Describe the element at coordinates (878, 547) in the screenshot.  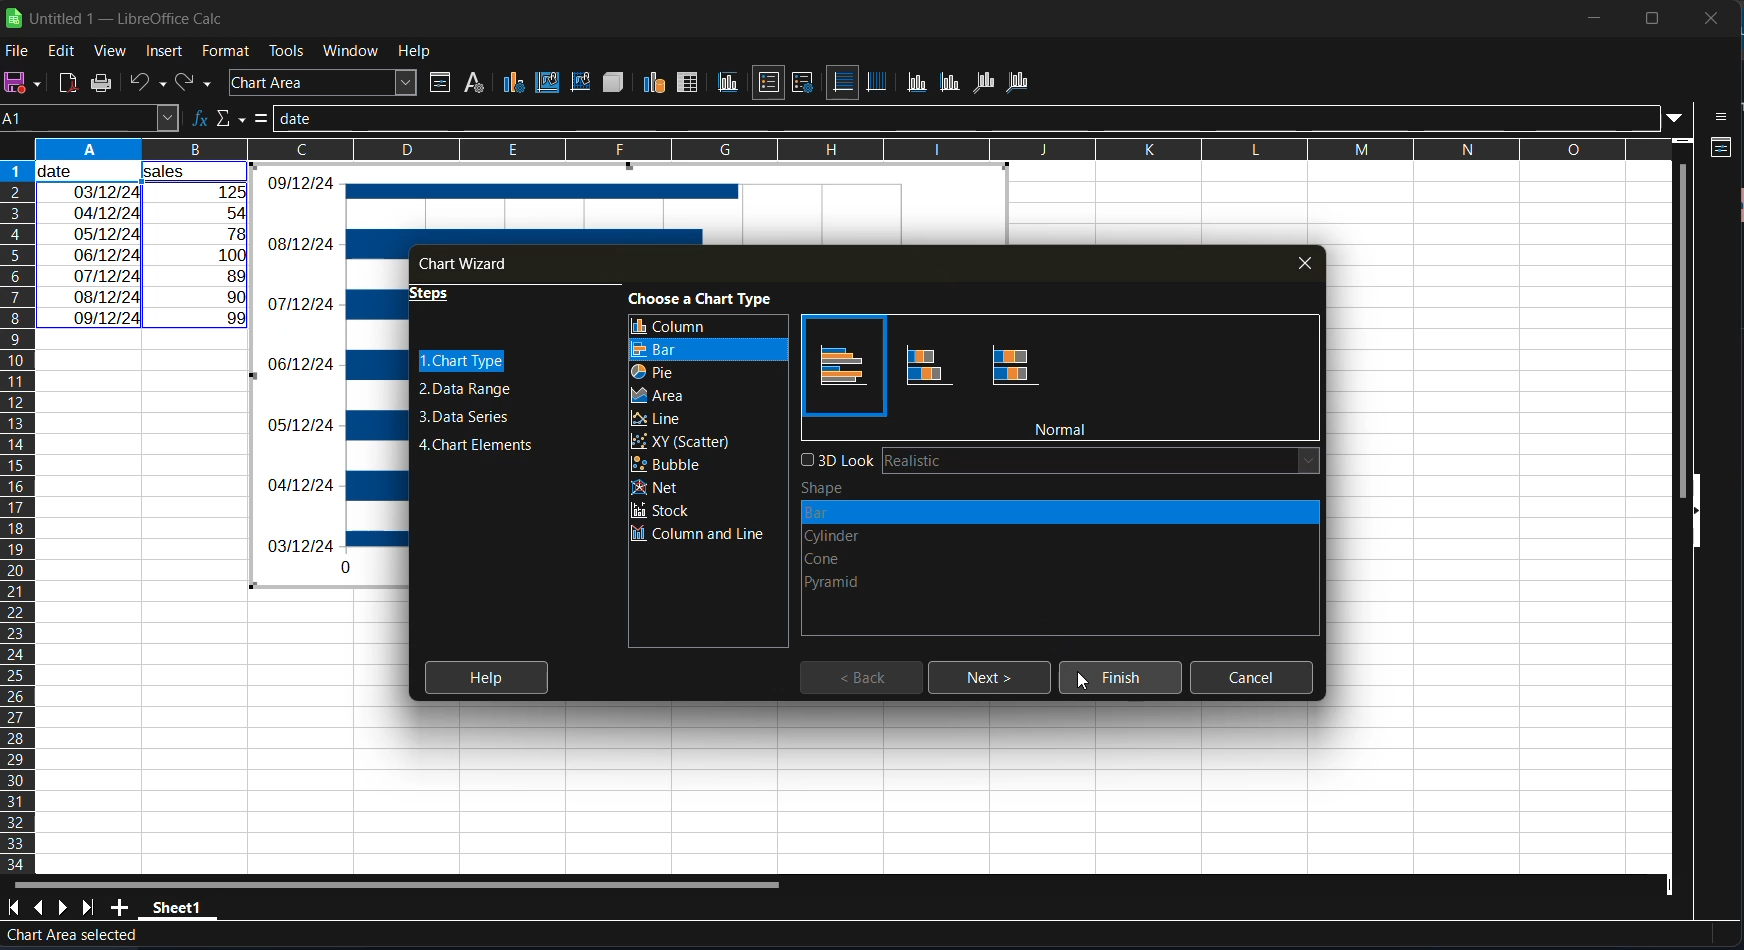
I see `type of shapes` at that location.